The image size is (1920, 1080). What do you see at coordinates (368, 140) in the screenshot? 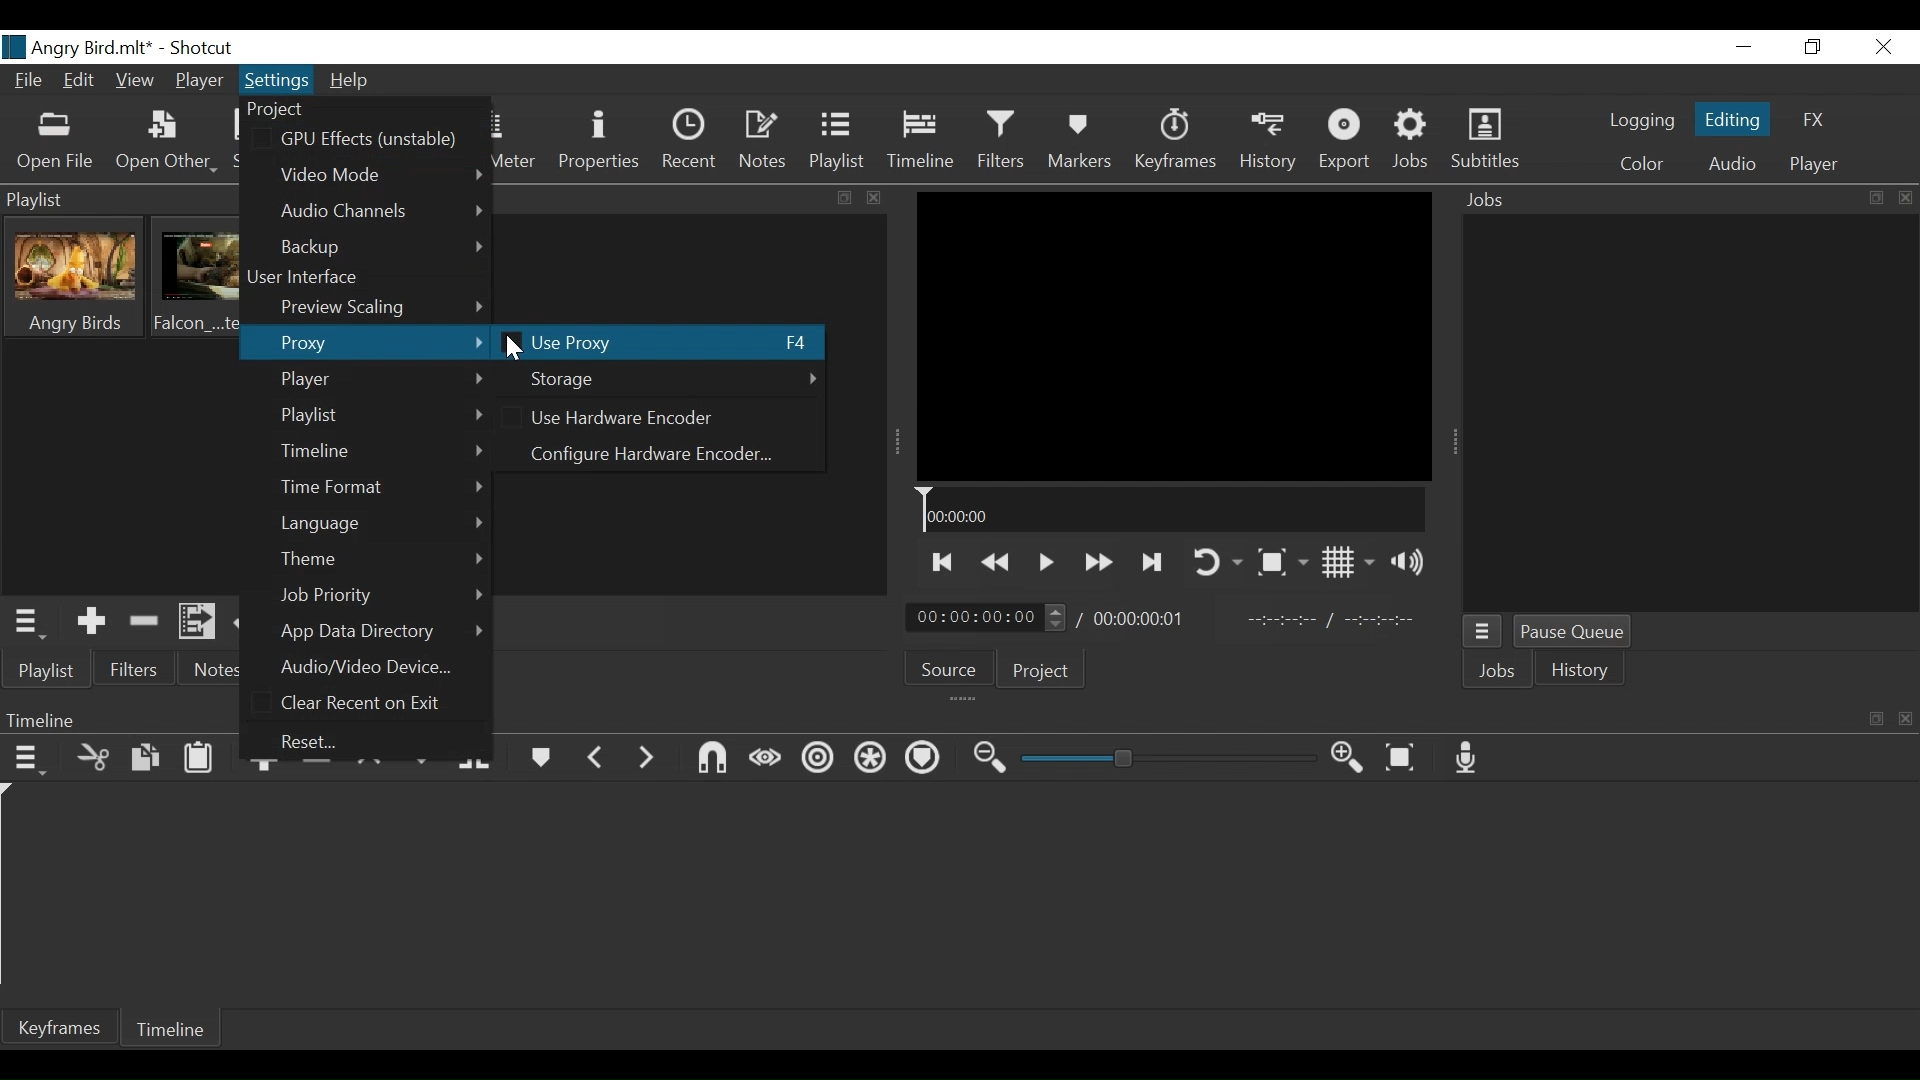
I see `GPU Effects` at bounding box center [368, 140].